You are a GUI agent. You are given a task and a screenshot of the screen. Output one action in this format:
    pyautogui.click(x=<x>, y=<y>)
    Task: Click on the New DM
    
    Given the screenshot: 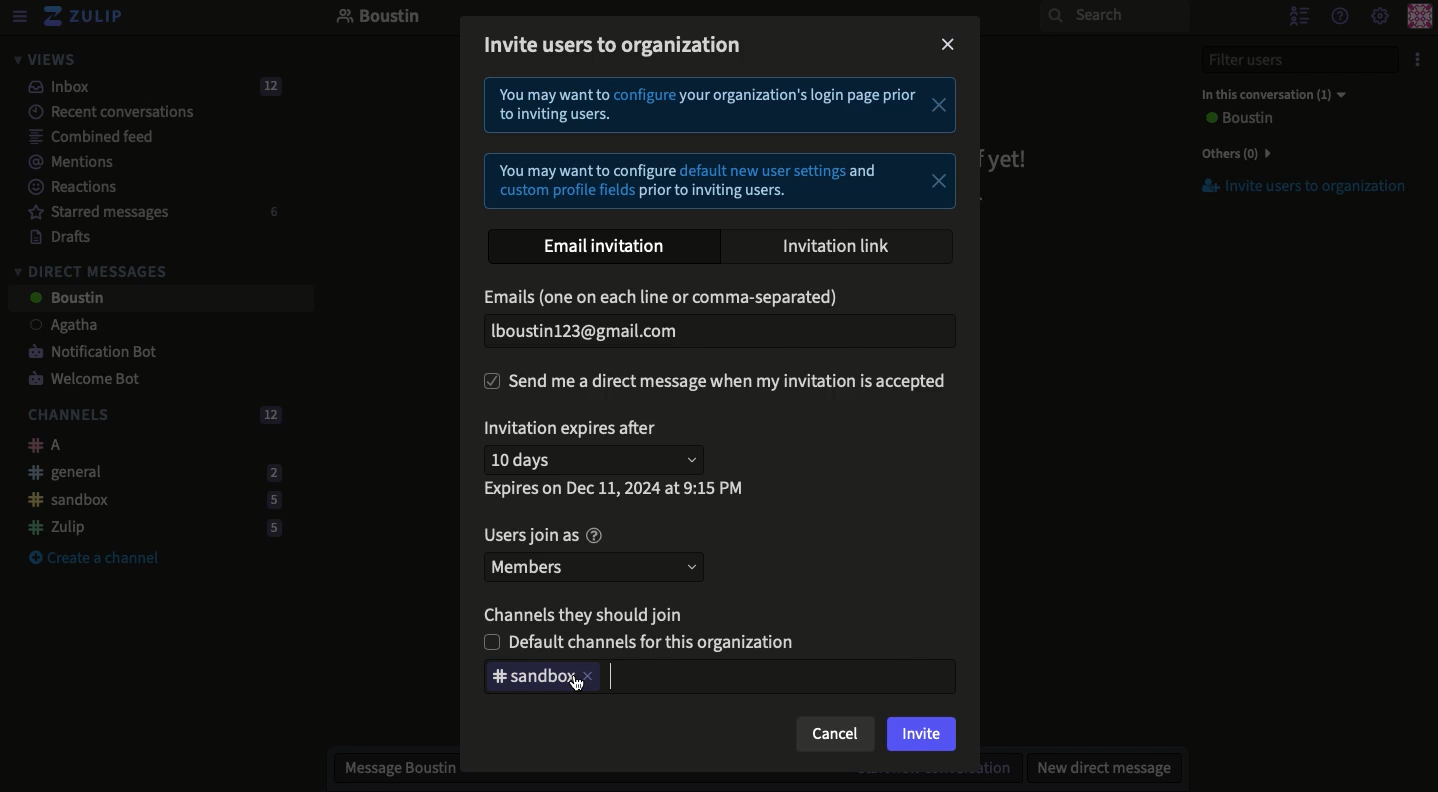 What is the action you would take?
    pyautogui.click(x=1099, y=767)
    